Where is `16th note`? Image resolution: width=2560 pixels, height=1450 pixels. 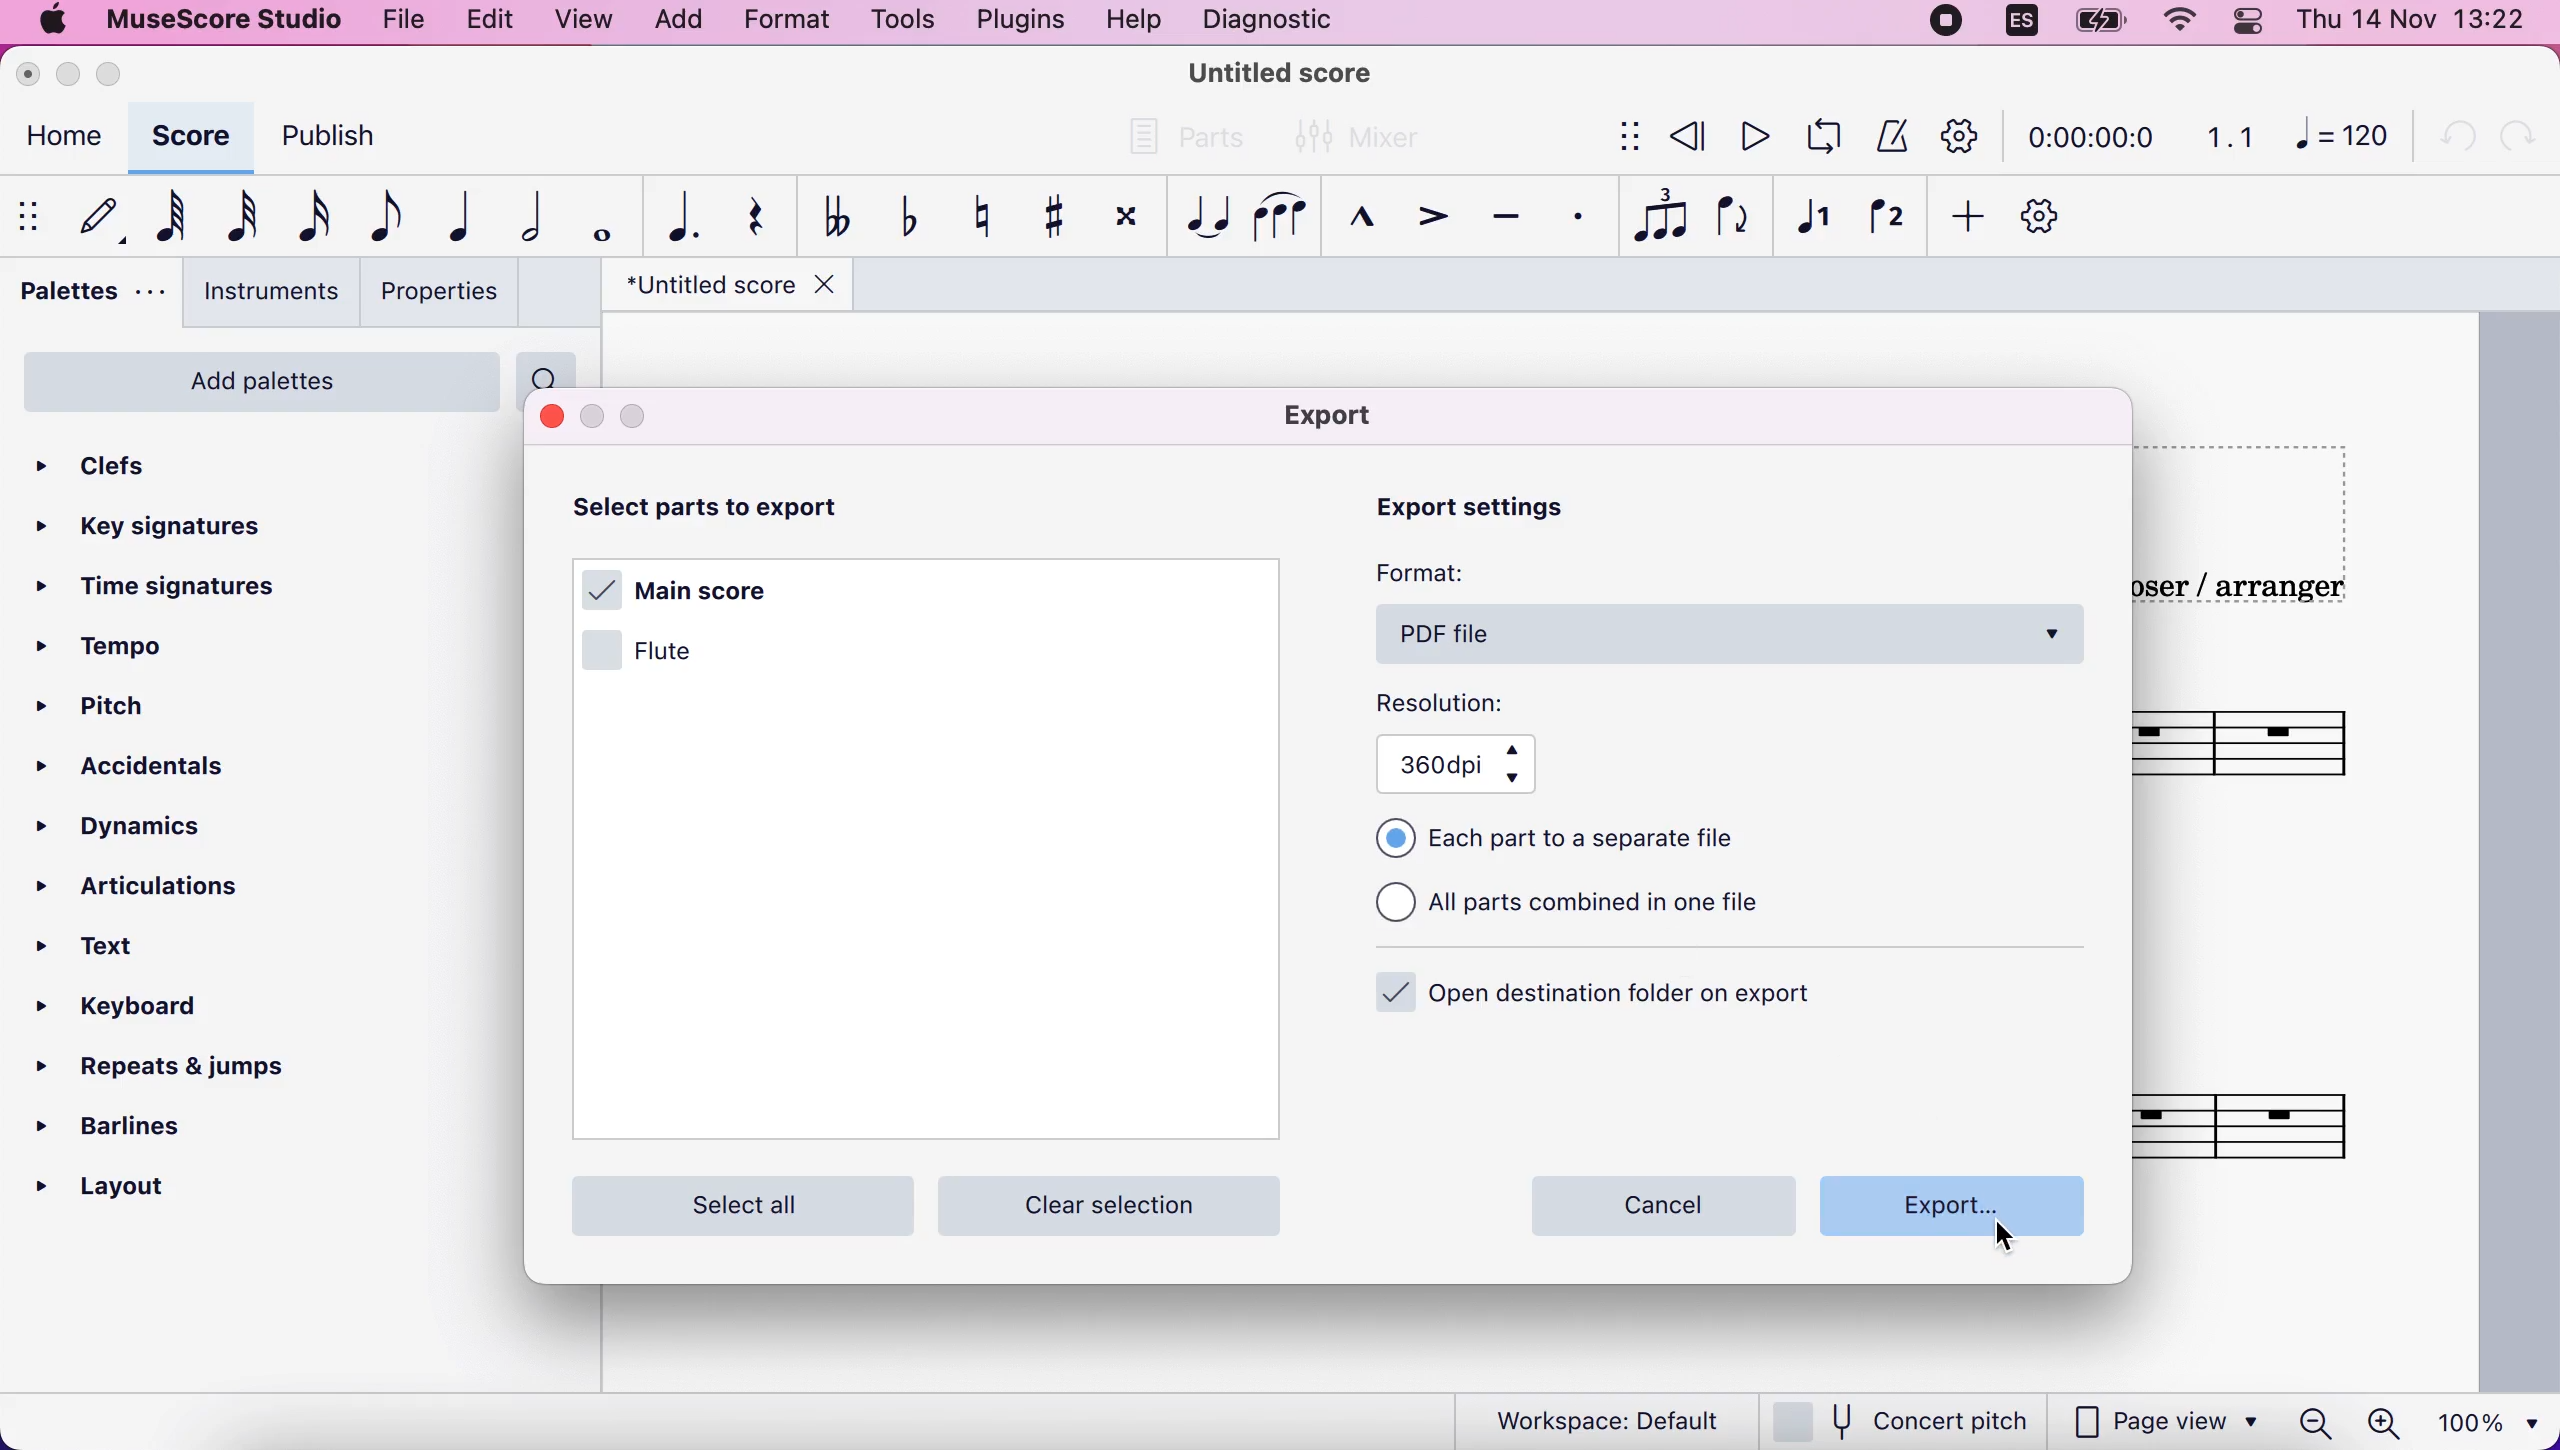 16th note is located at coordinates (307, 219).